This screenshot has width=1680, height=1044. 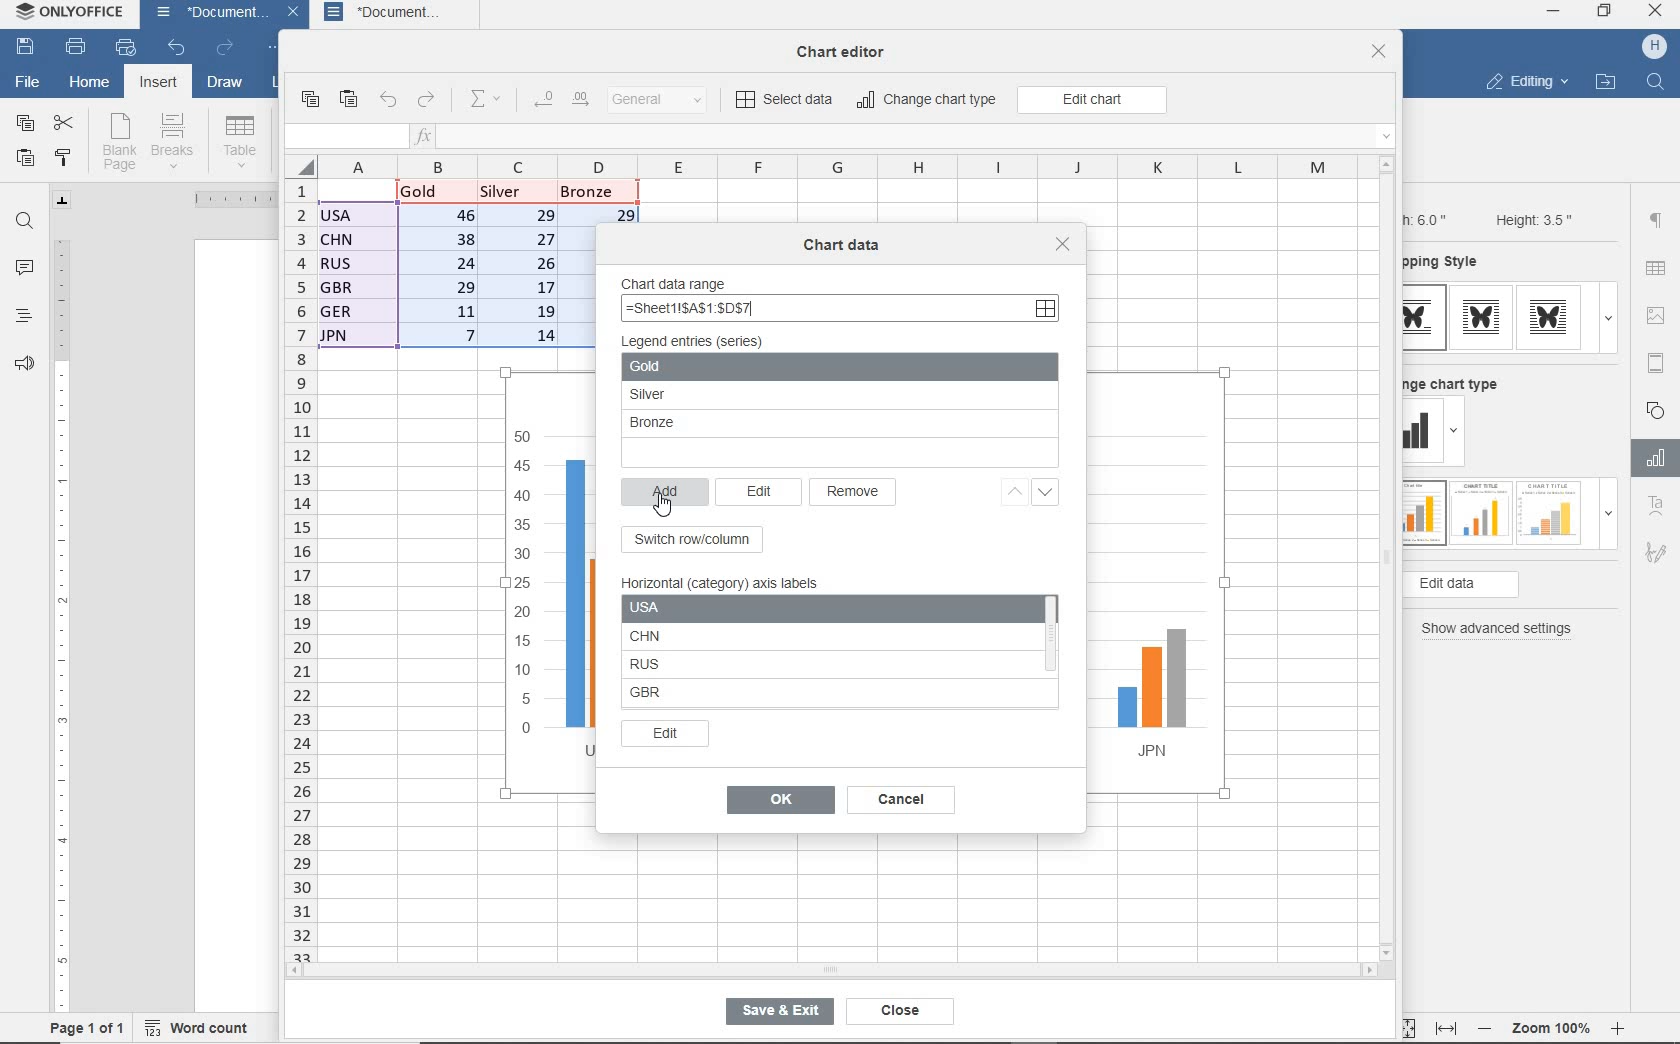 I want to click on Text Art Settings, so click(x=1654, y=507).